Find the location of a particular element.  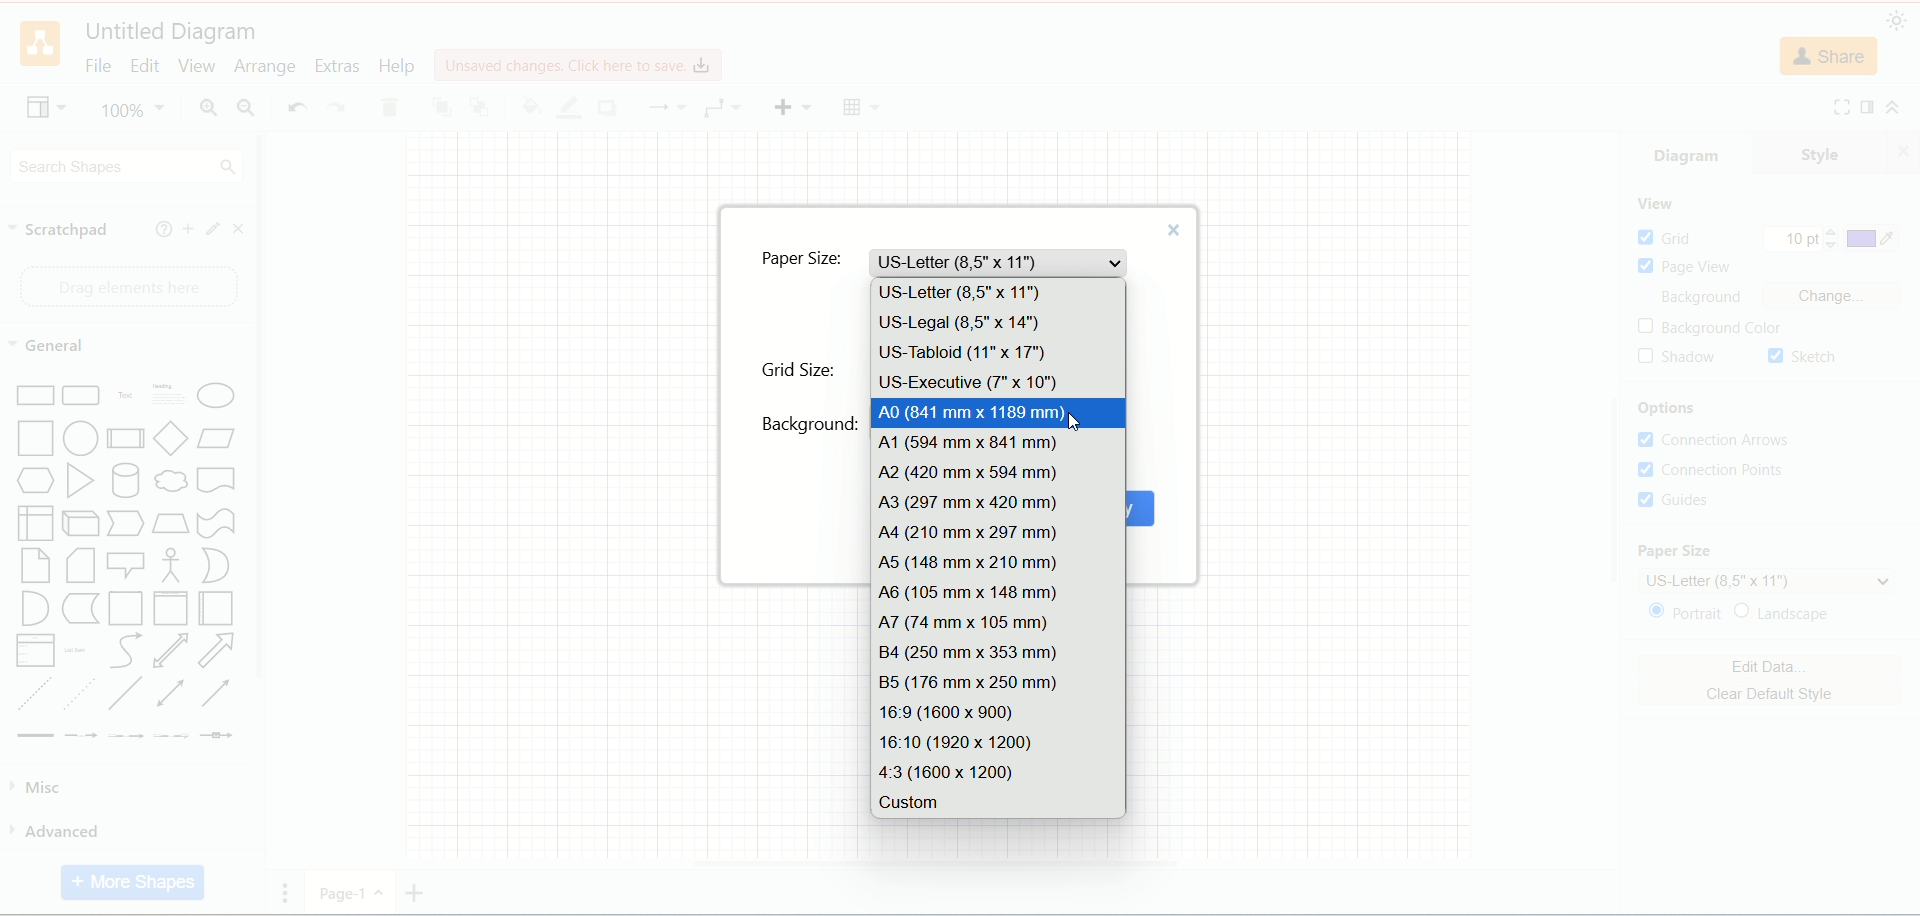

view is located at coordinates (1655, 205).